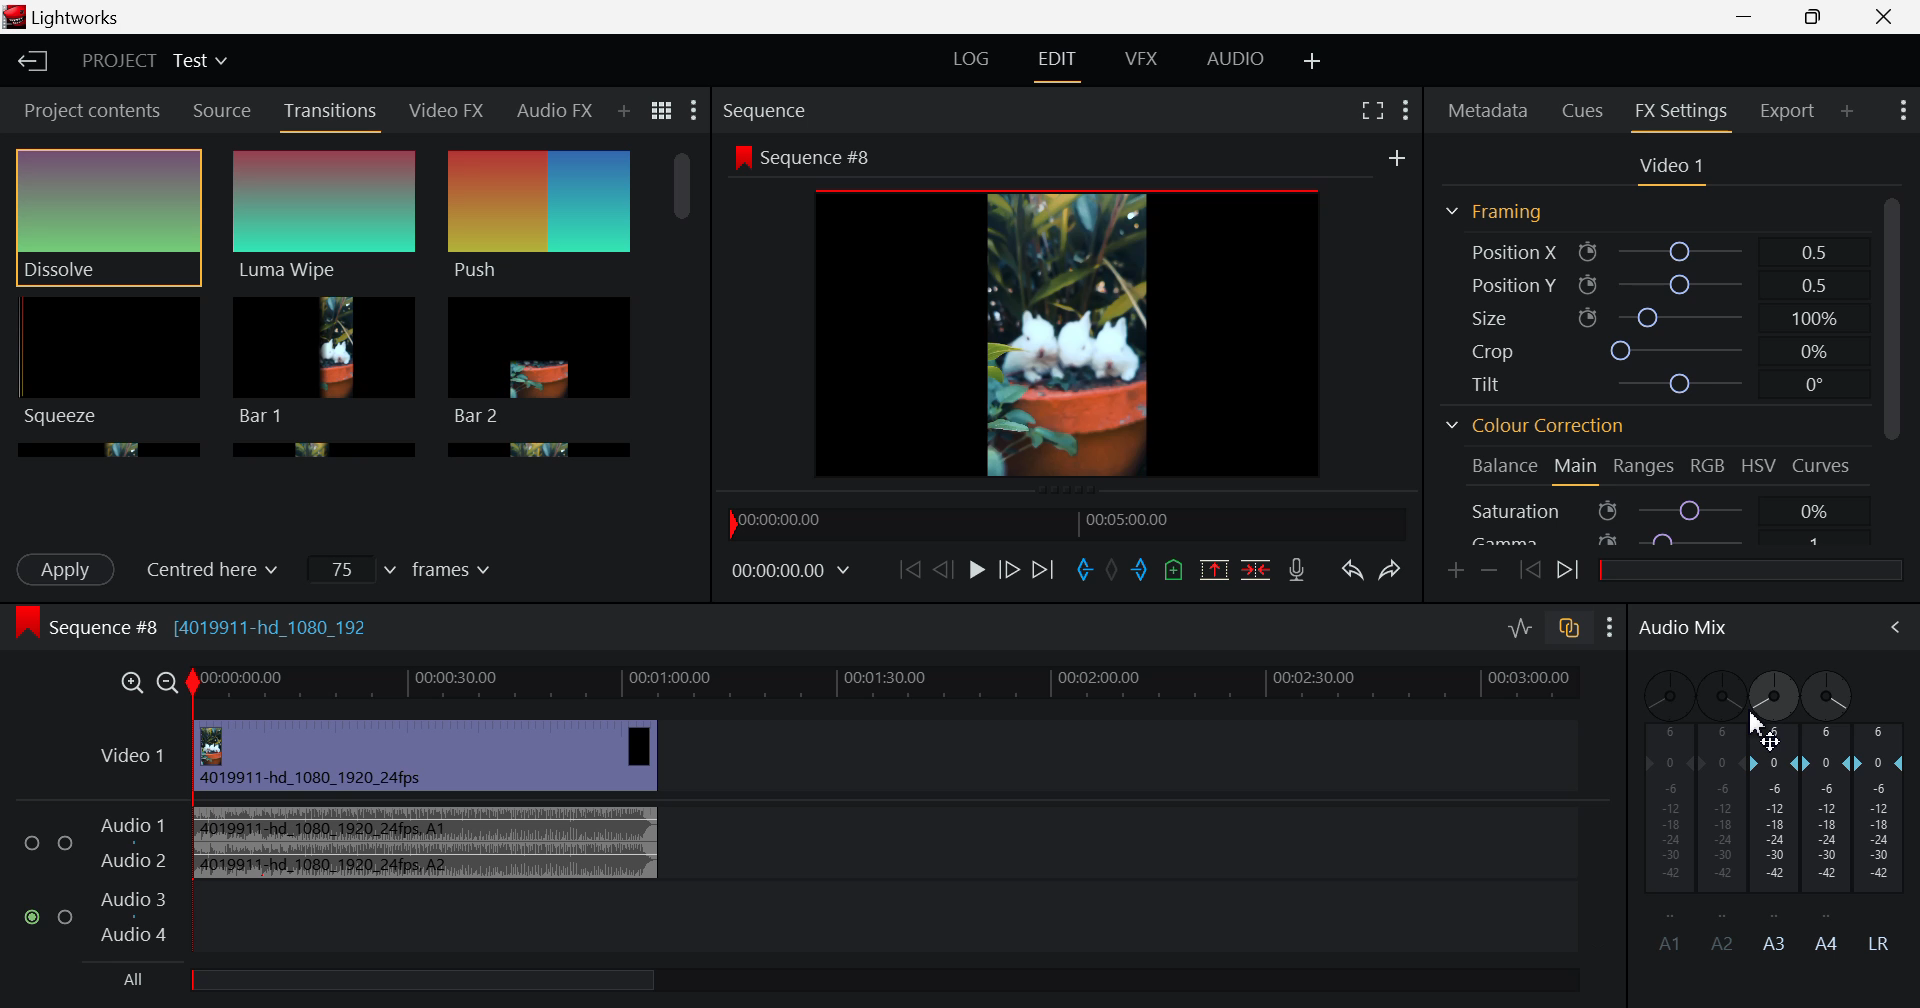 The width and height of the screenshot is (1920, 1008). I want to click on Source, so click(224, 109).